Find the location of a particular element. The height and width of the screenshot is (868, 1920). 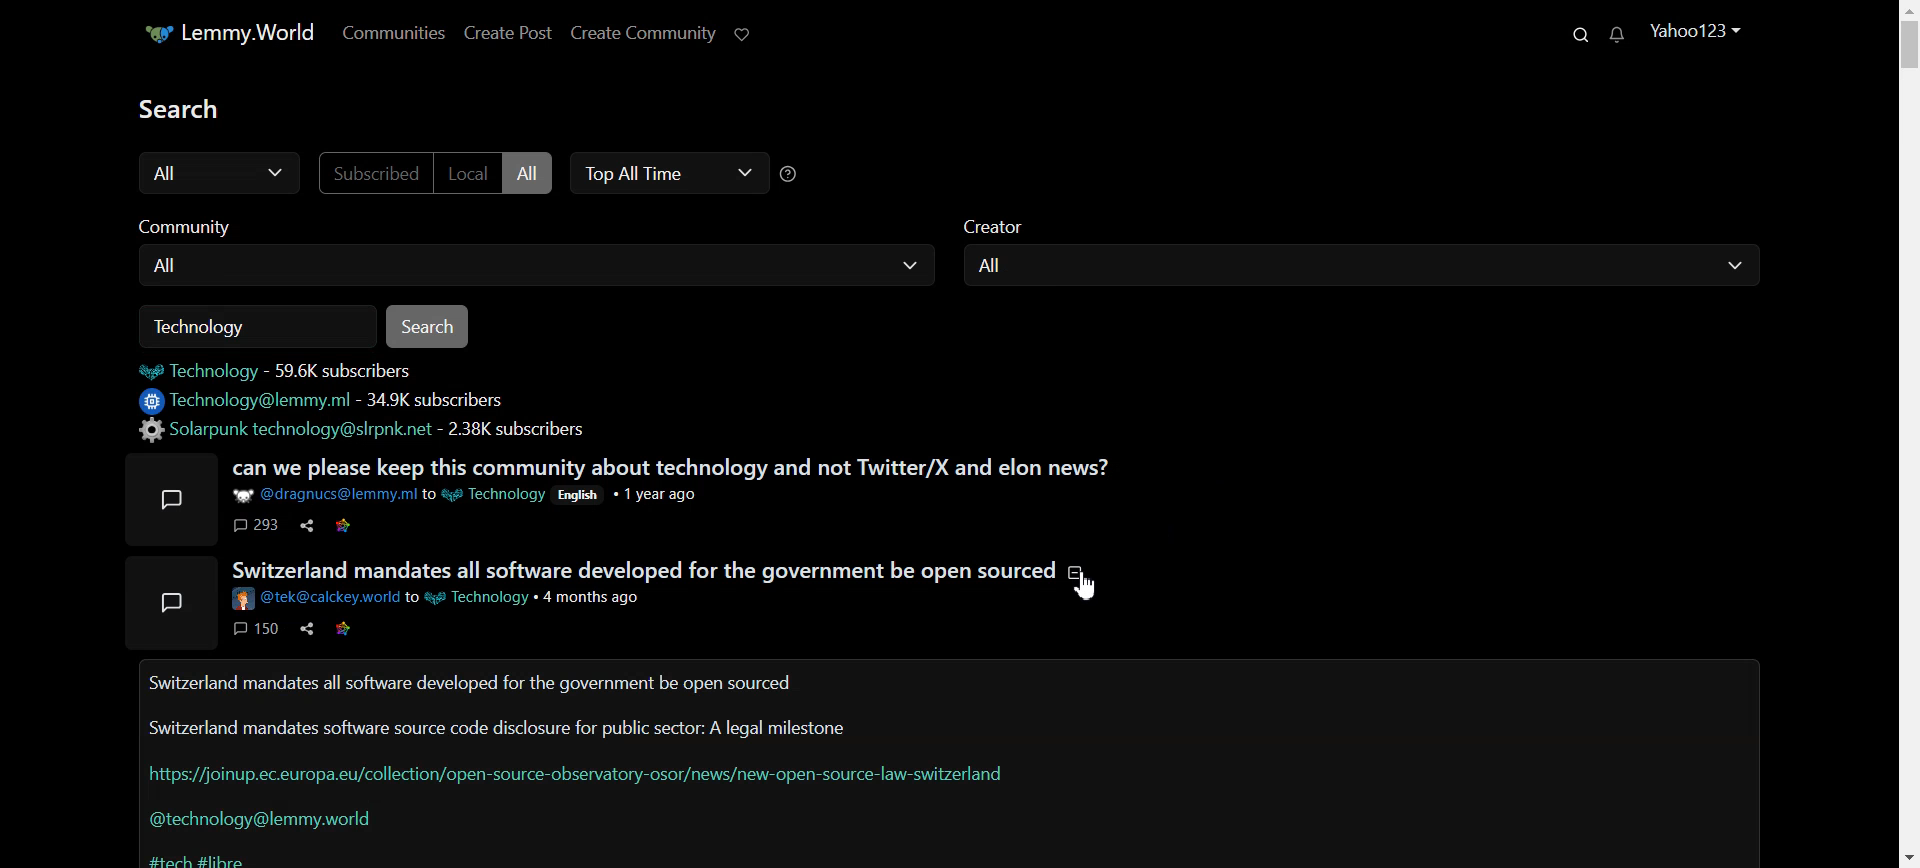

All is located at coordinates (534, 174).